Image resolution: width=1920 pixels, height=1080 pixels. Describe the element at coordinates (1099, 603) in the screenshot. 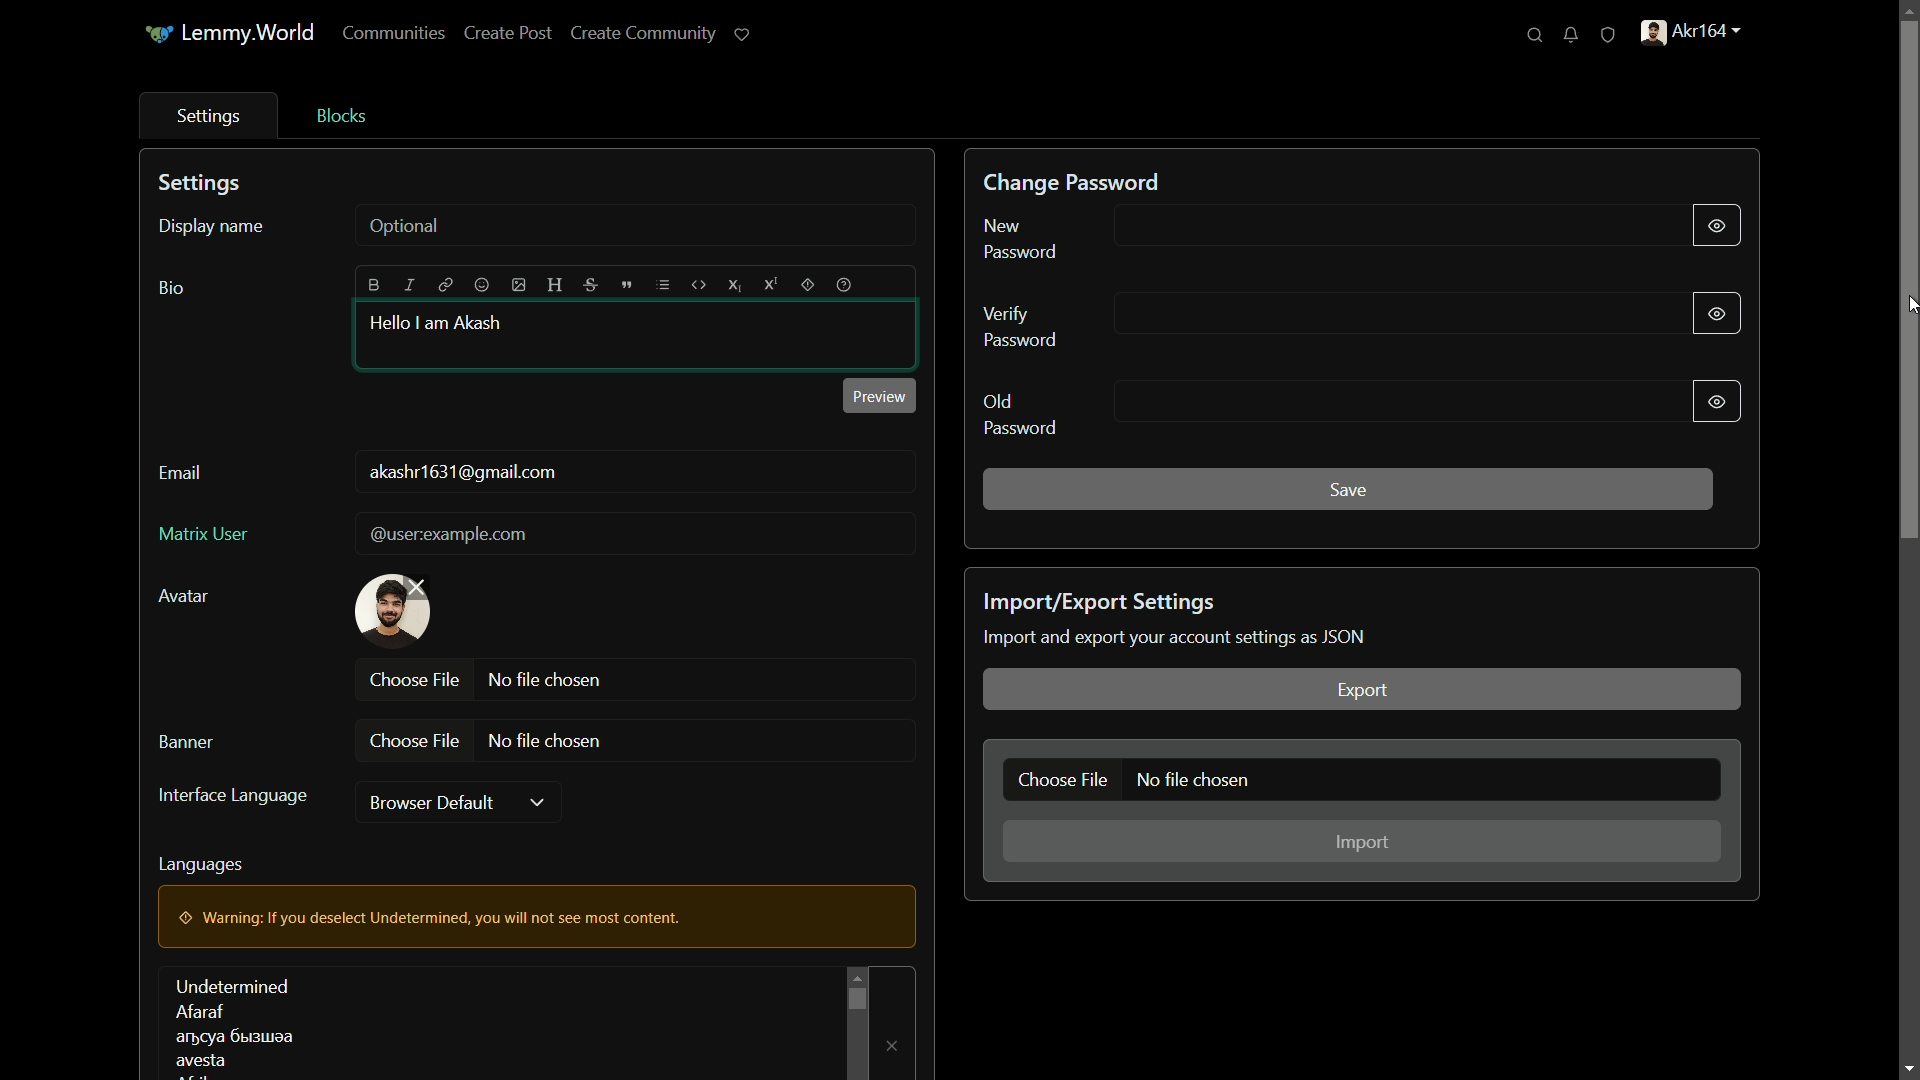

I see `import/export settings` at that location.